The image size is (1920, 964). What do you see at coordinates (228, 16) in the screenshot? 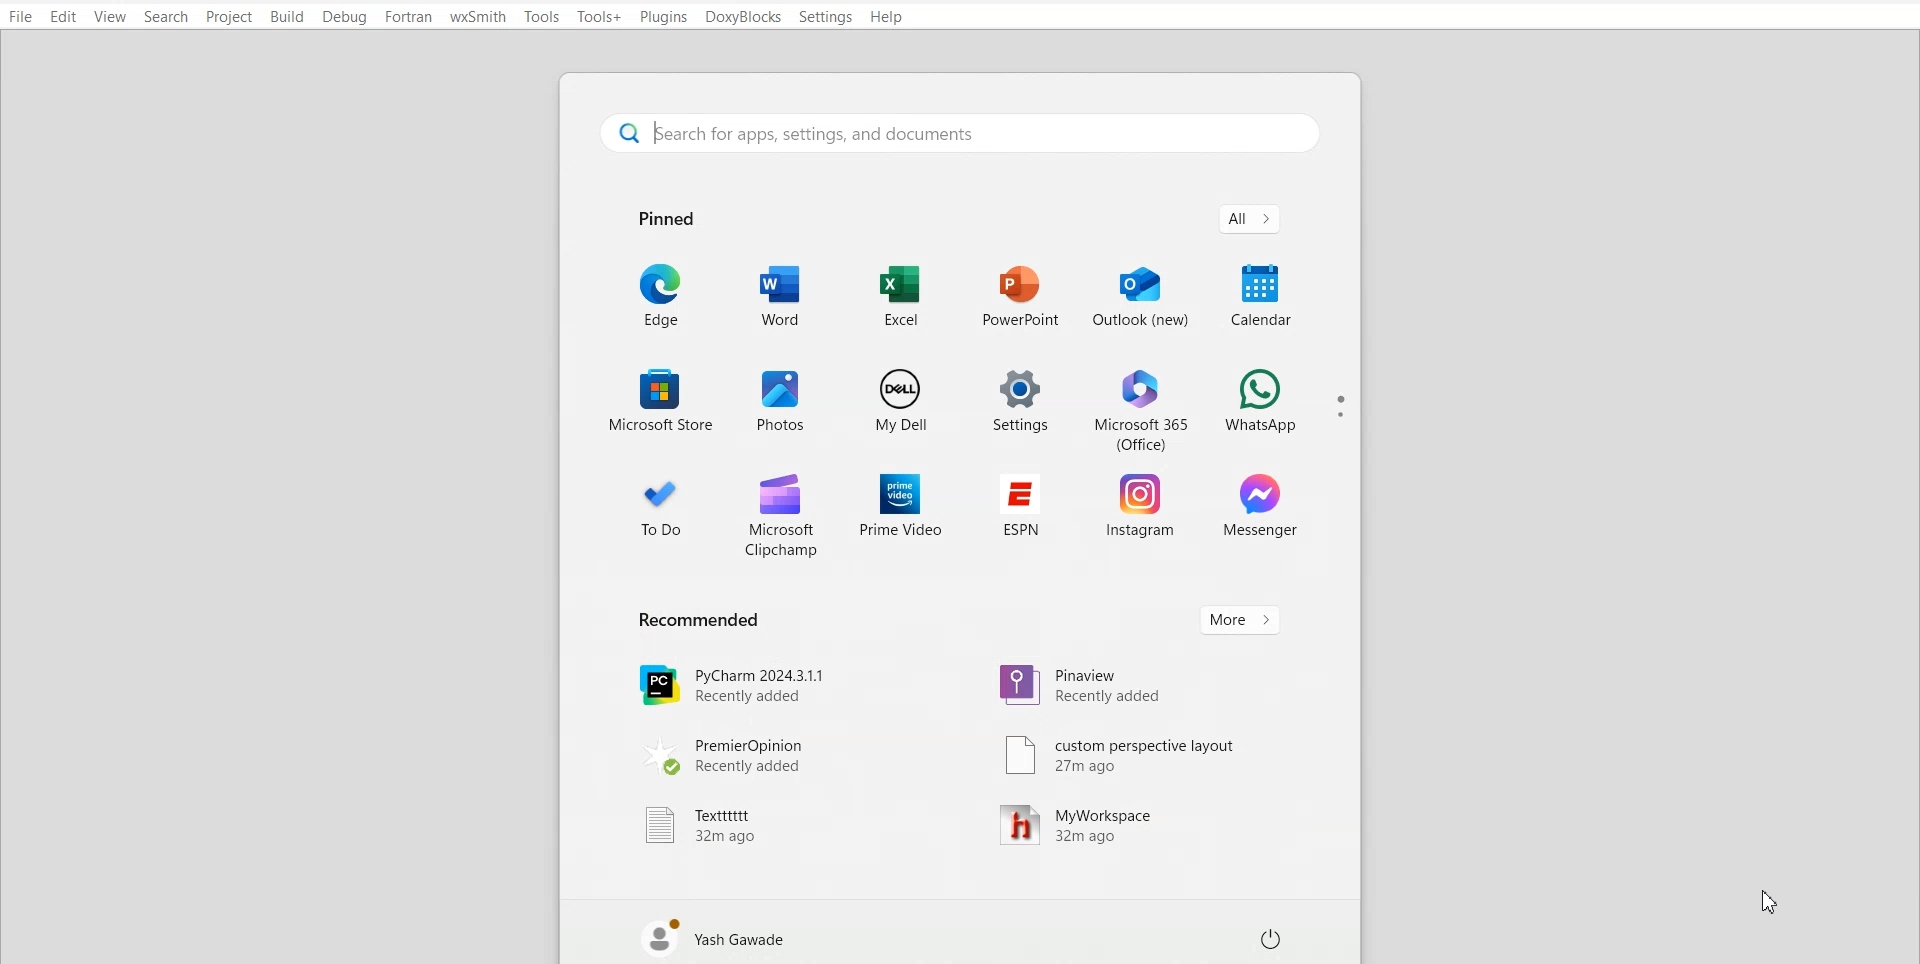
I see `Project` at bounding box center [228, 16].